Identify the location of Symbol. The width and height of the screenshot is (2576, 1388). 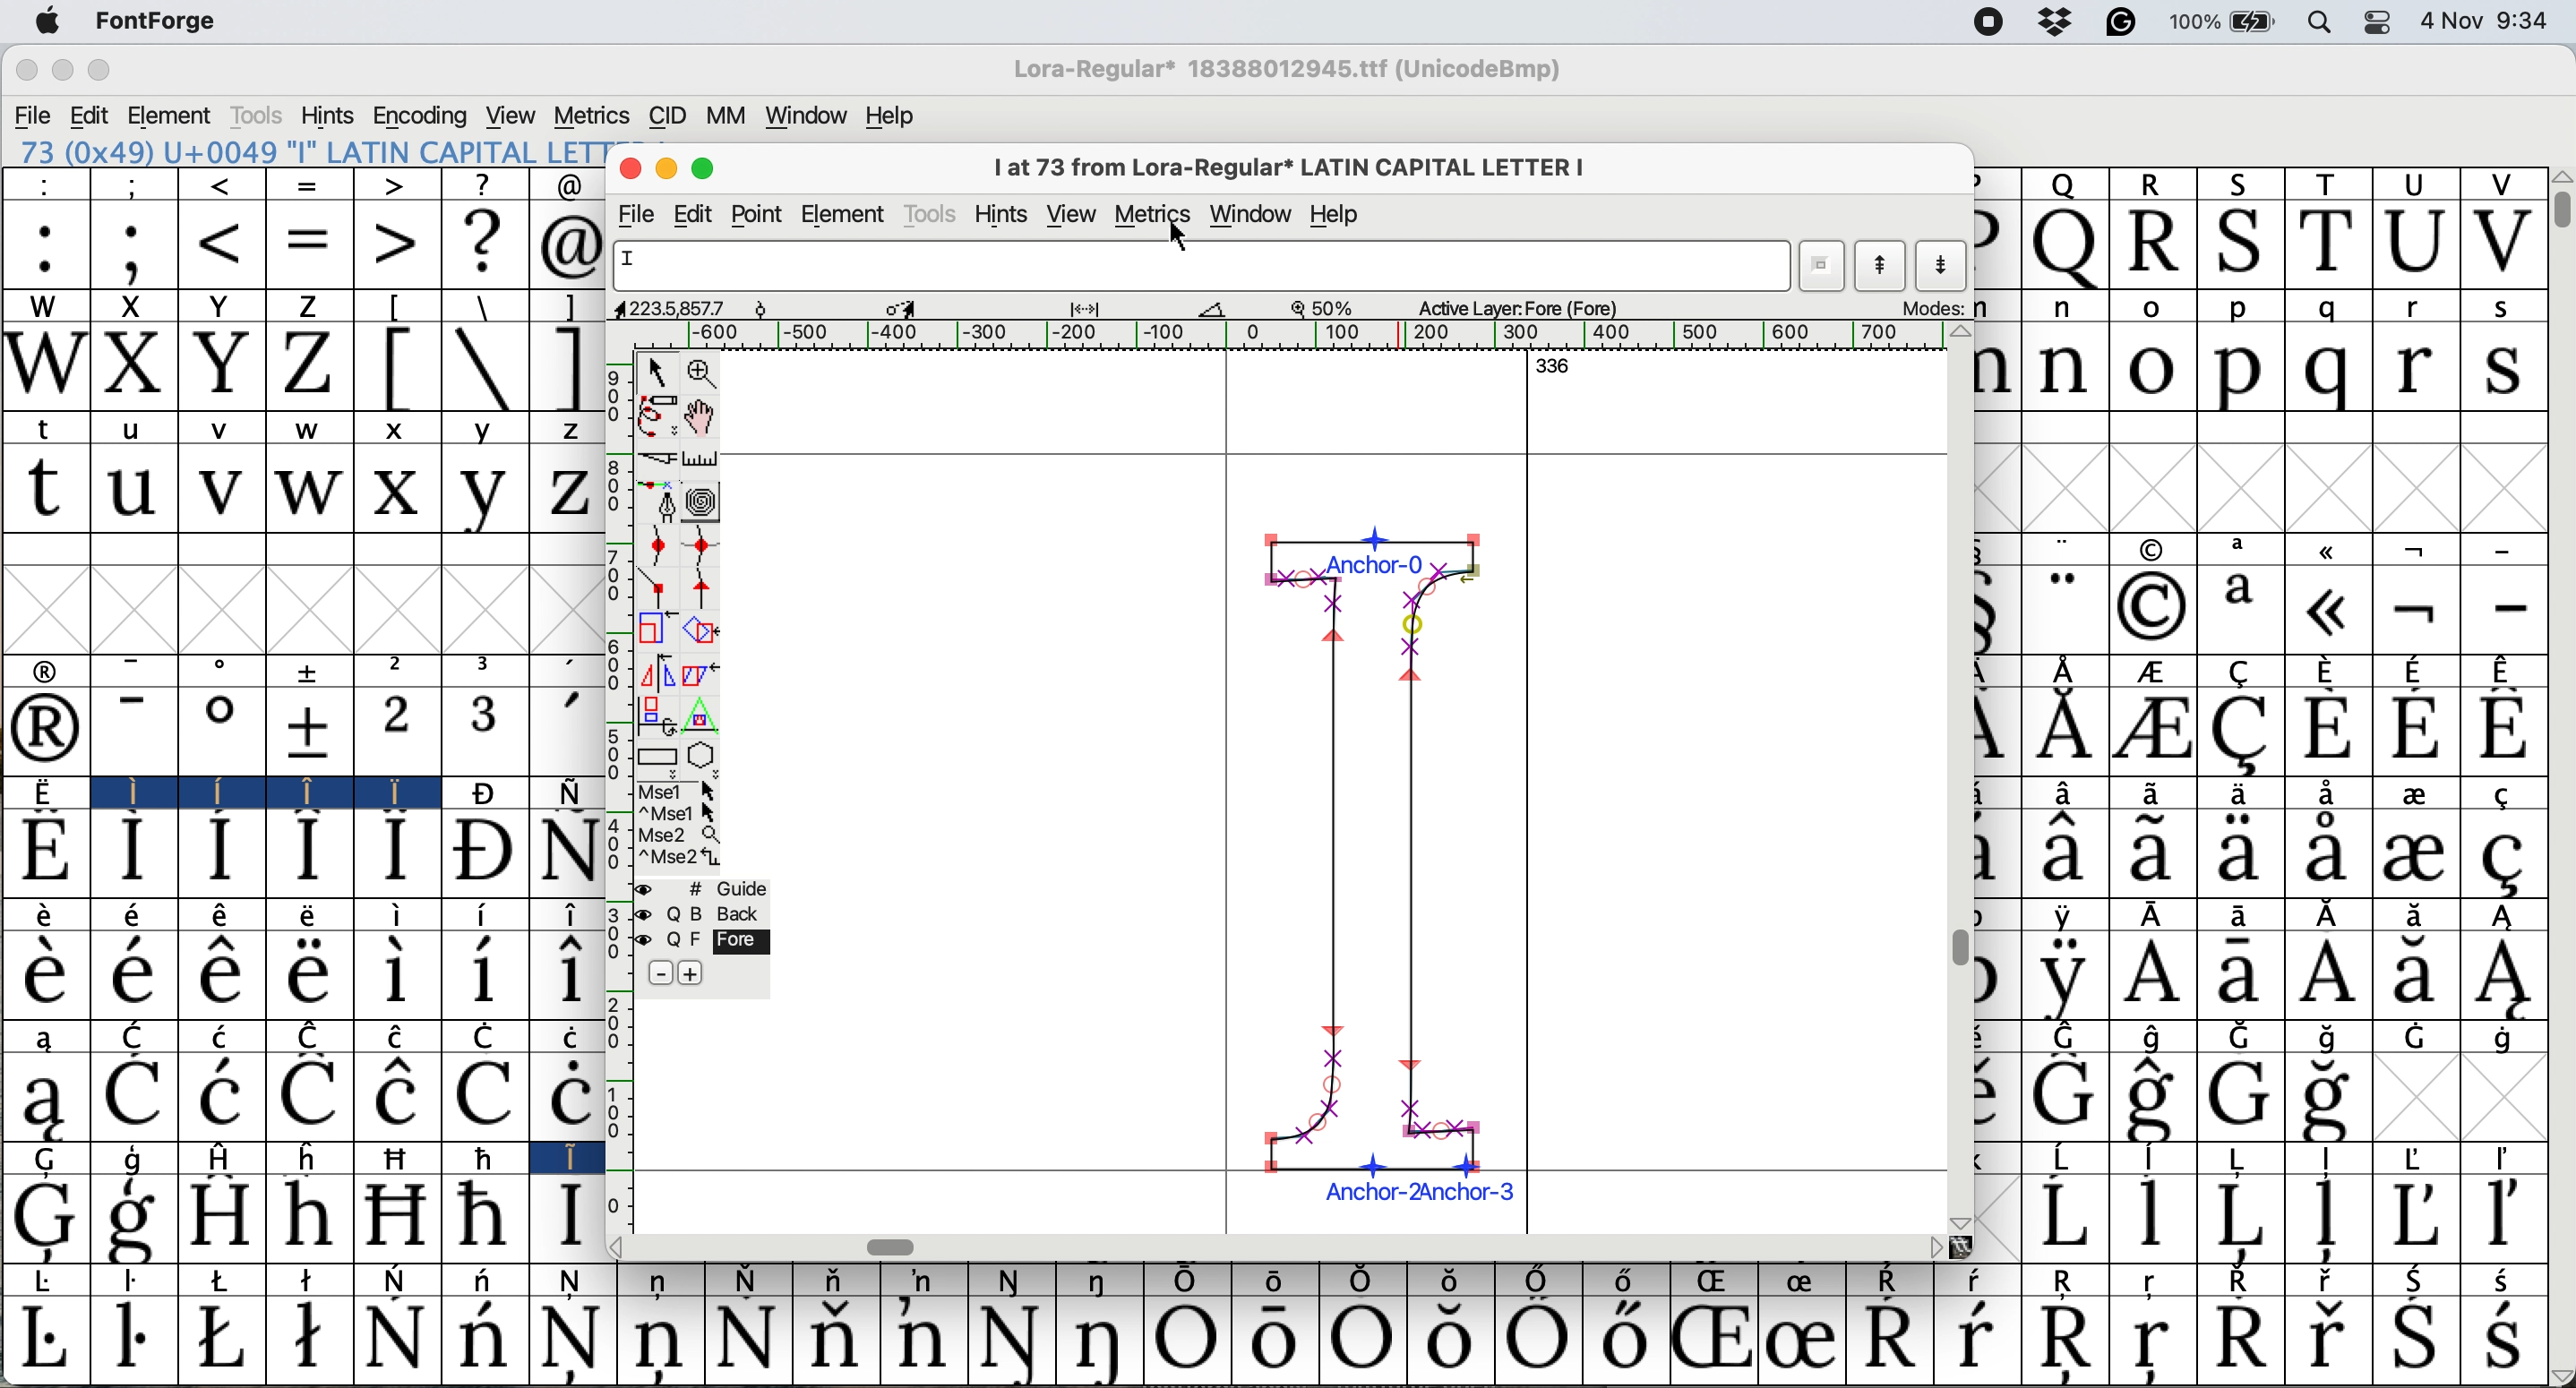
(40, 1218).